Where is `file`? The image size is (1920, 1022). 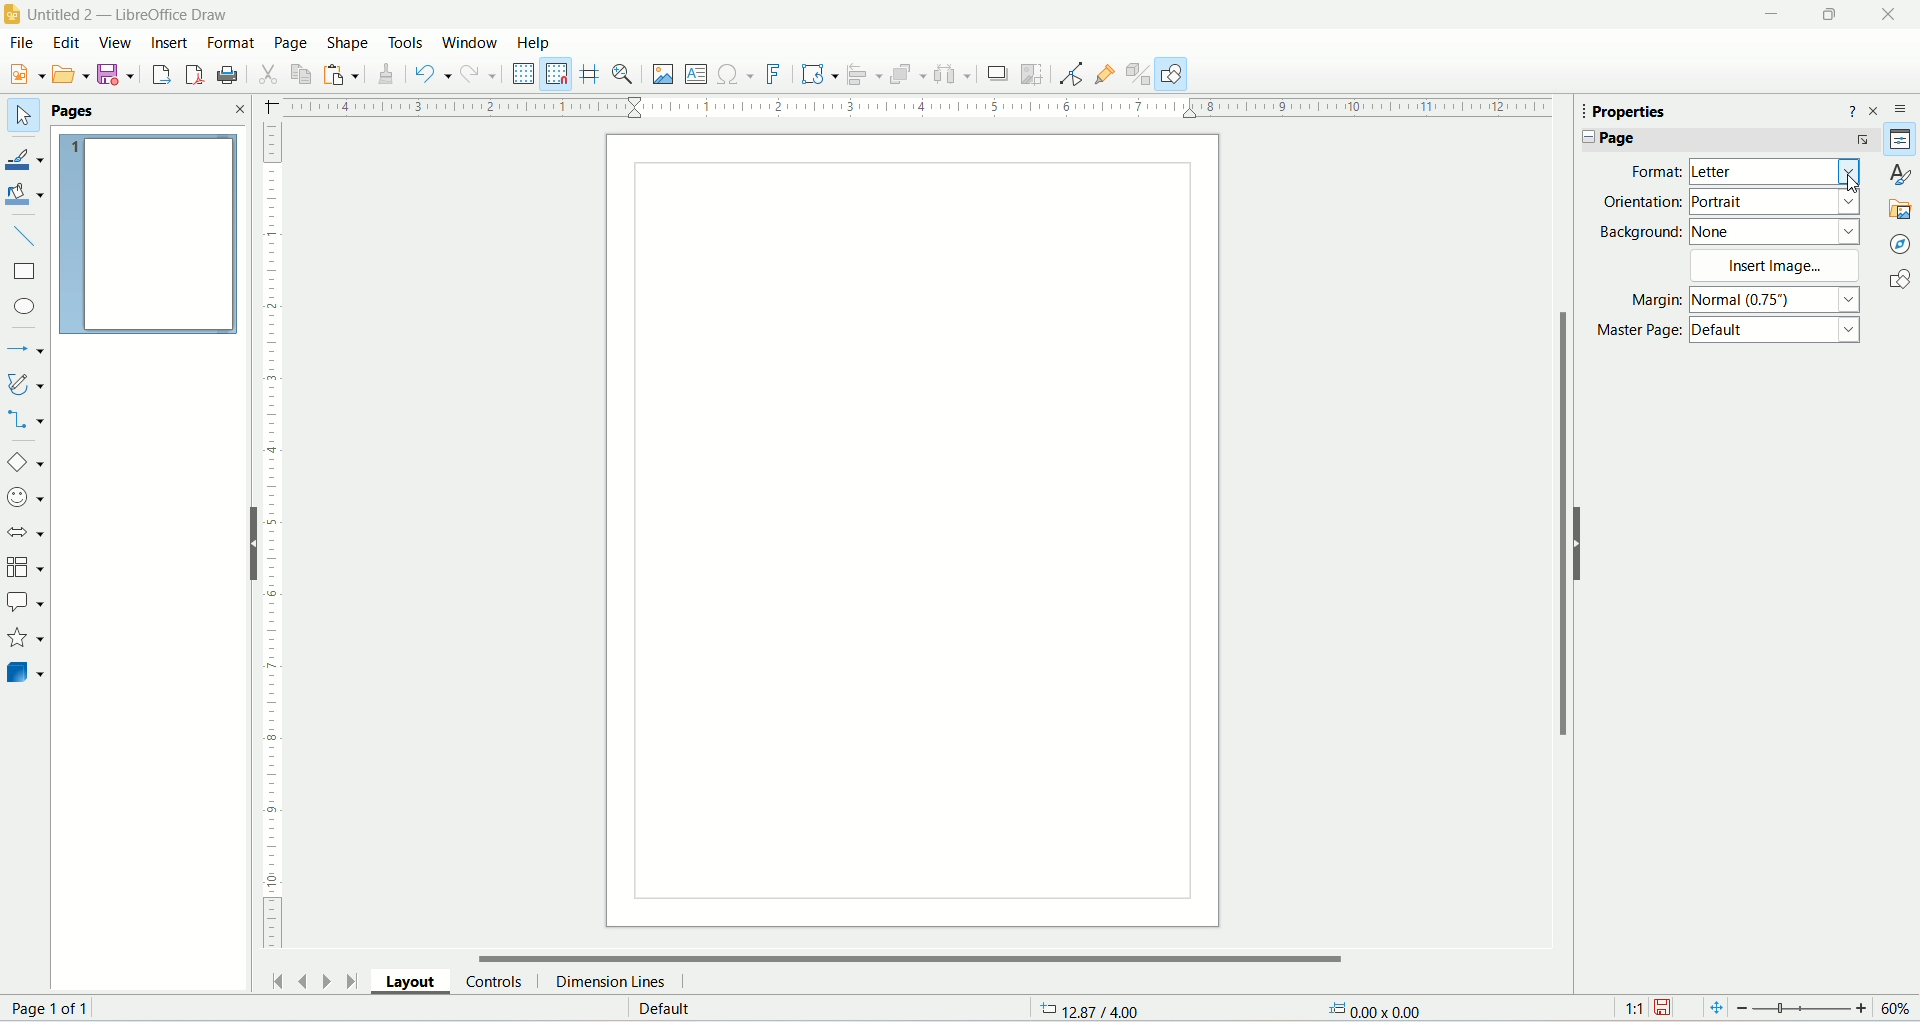
file is located at coordinates (22, 43).